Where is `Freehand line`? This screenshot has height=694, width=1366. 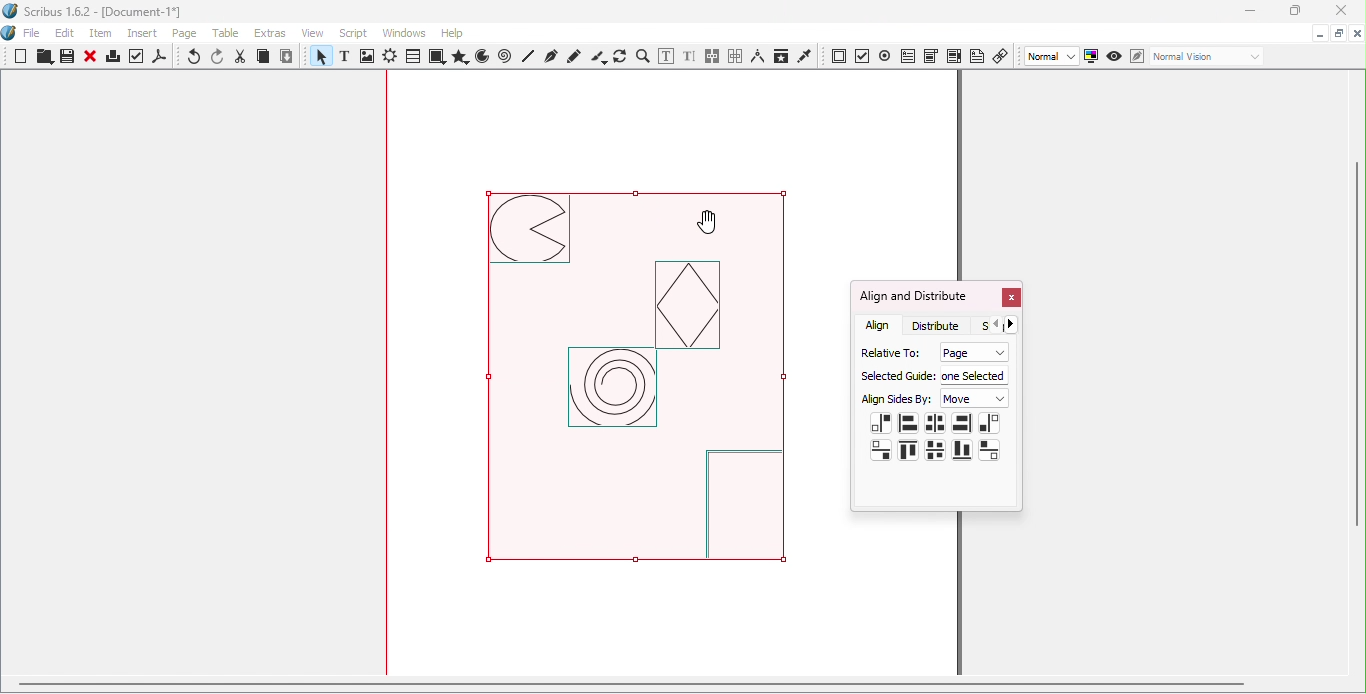 Freehand line is located at coordinates (575, 56).